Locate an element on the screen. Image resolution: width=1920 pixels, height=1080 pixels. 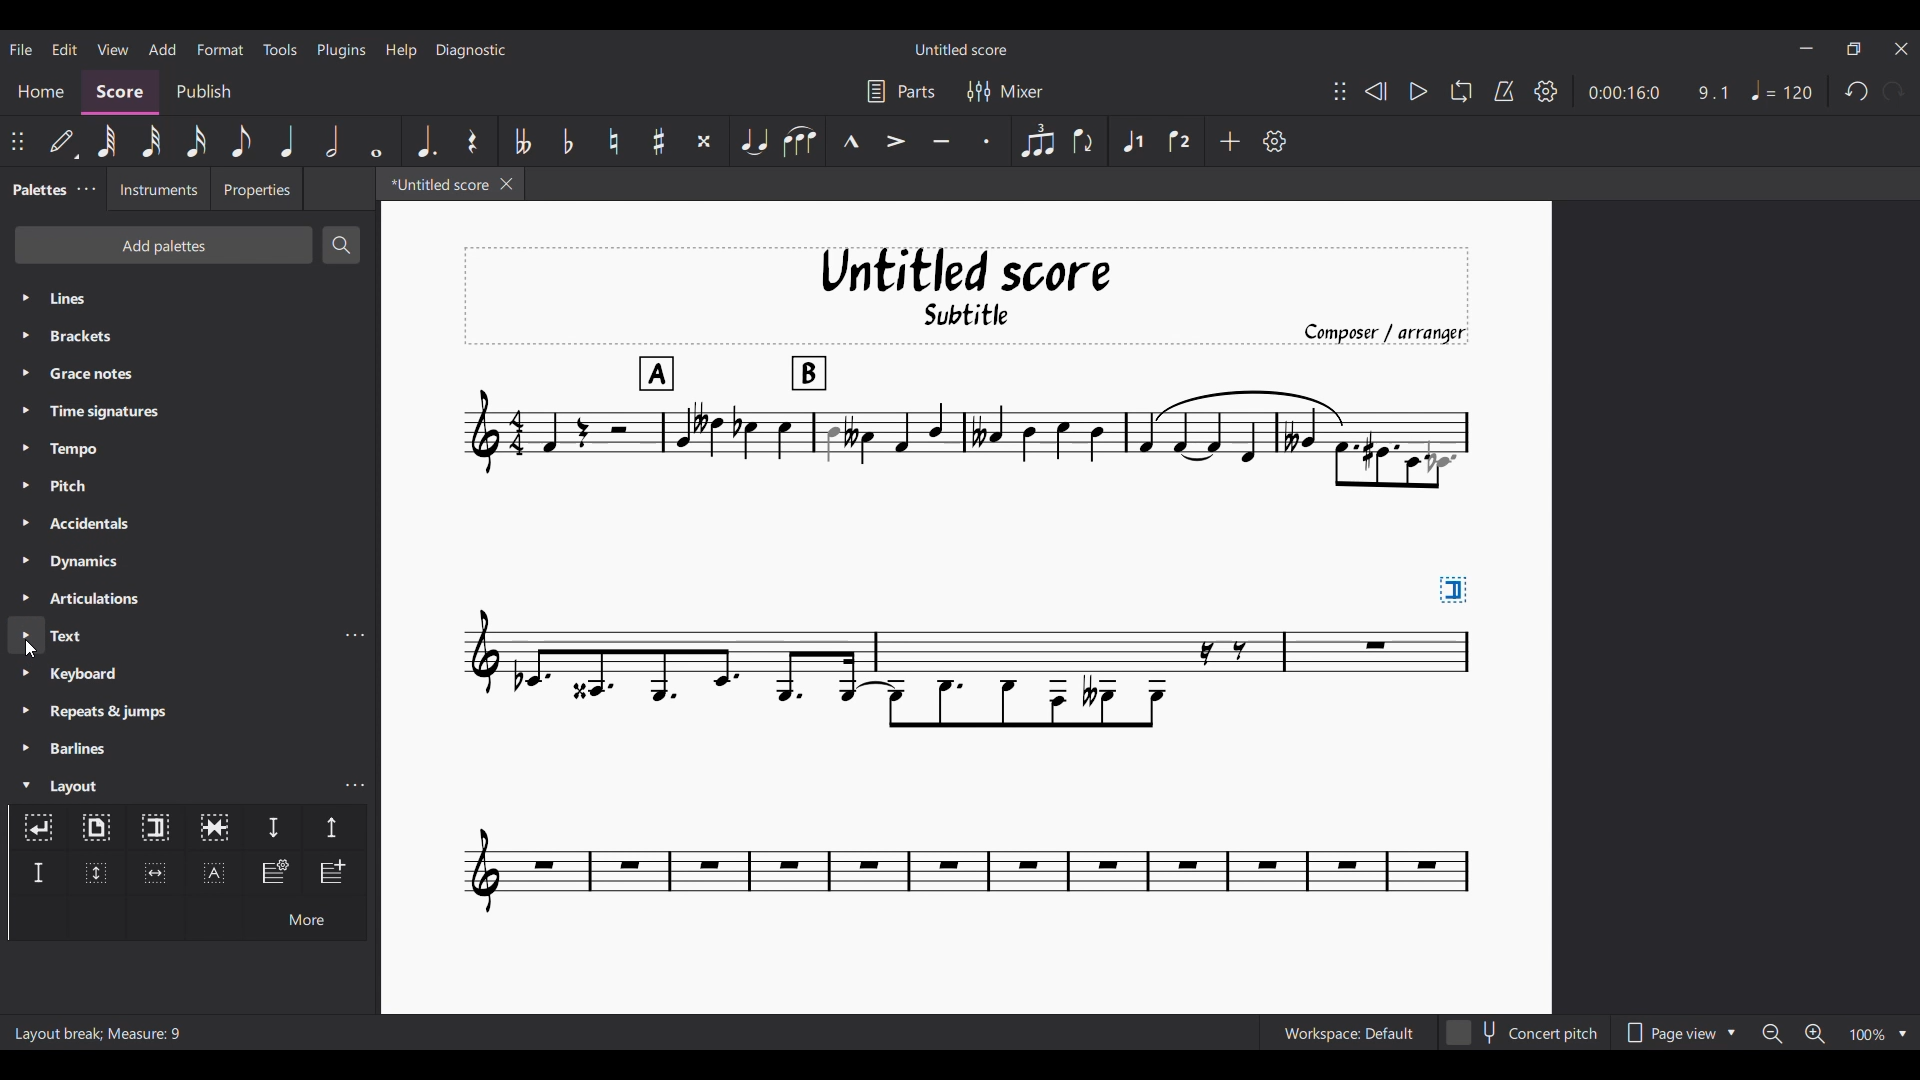
Staccato is located at coordinates (987, 141).